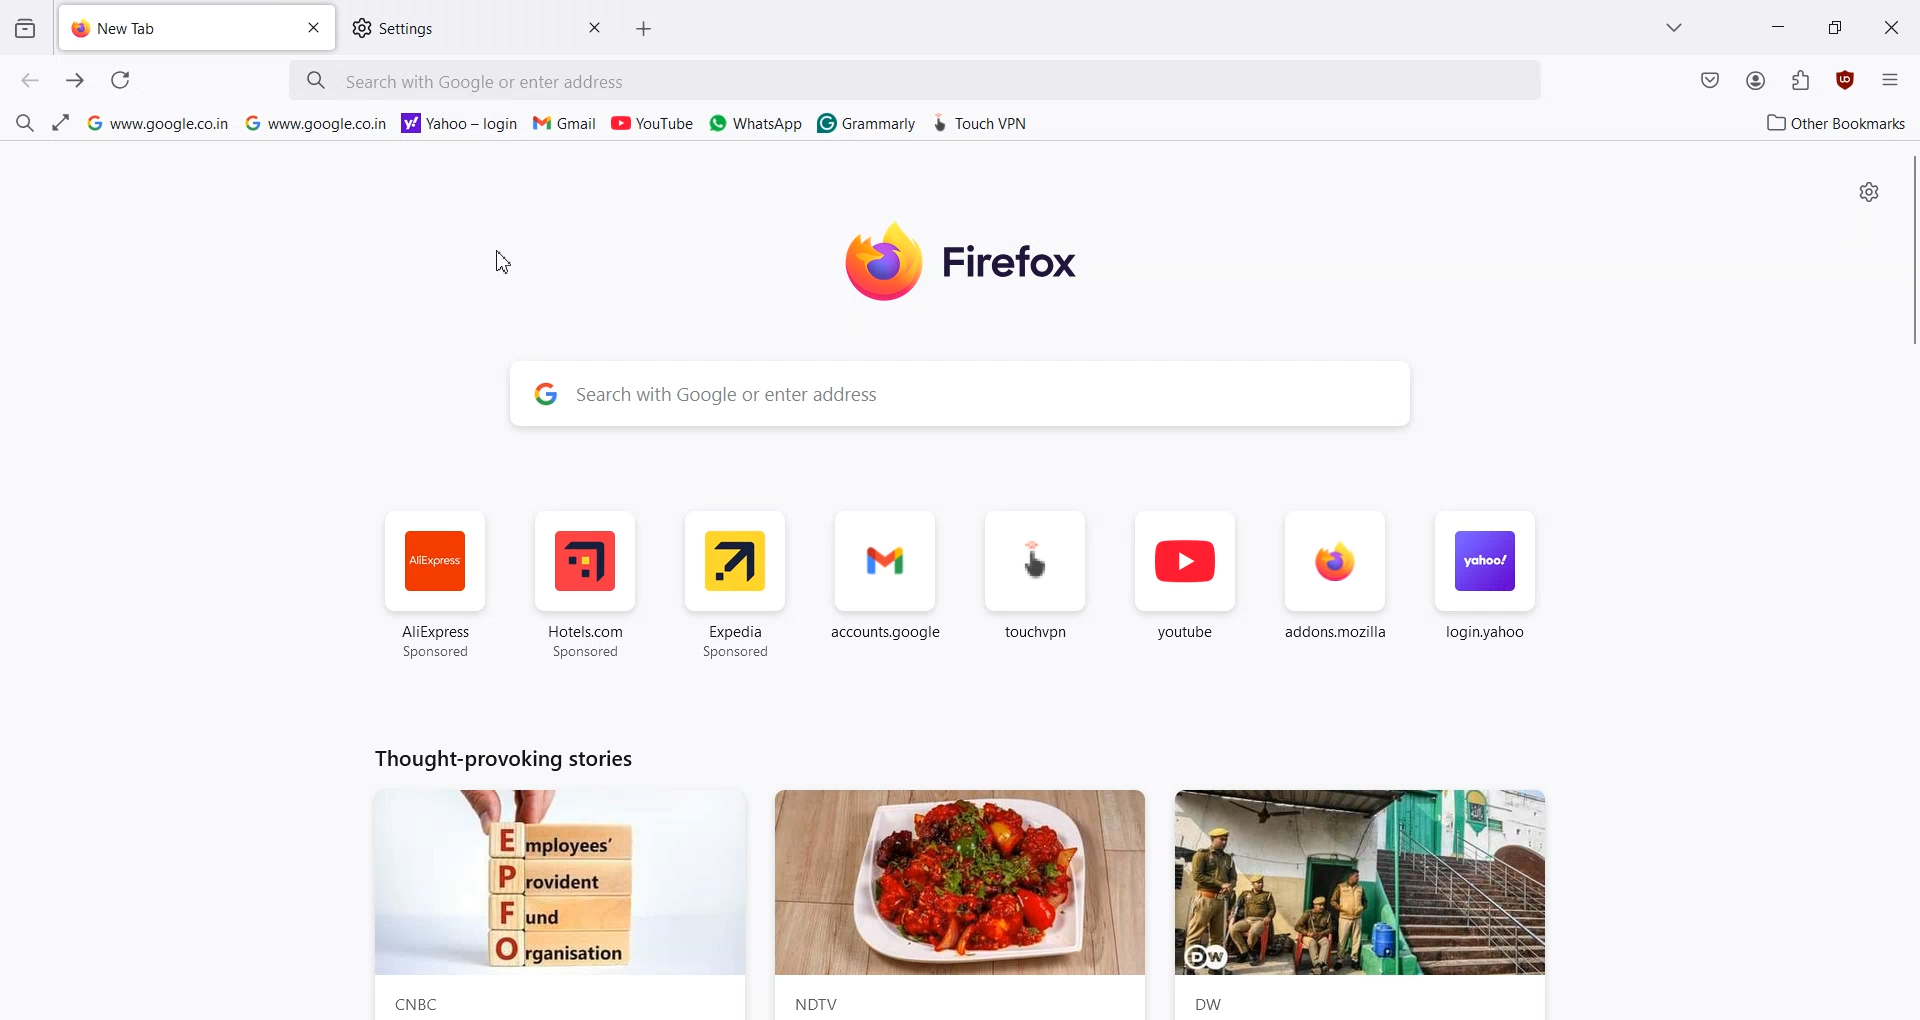 The width and height of the screenshot is (1920, 1020). I want to click on Other Bookmarks, so click(1831, 121).